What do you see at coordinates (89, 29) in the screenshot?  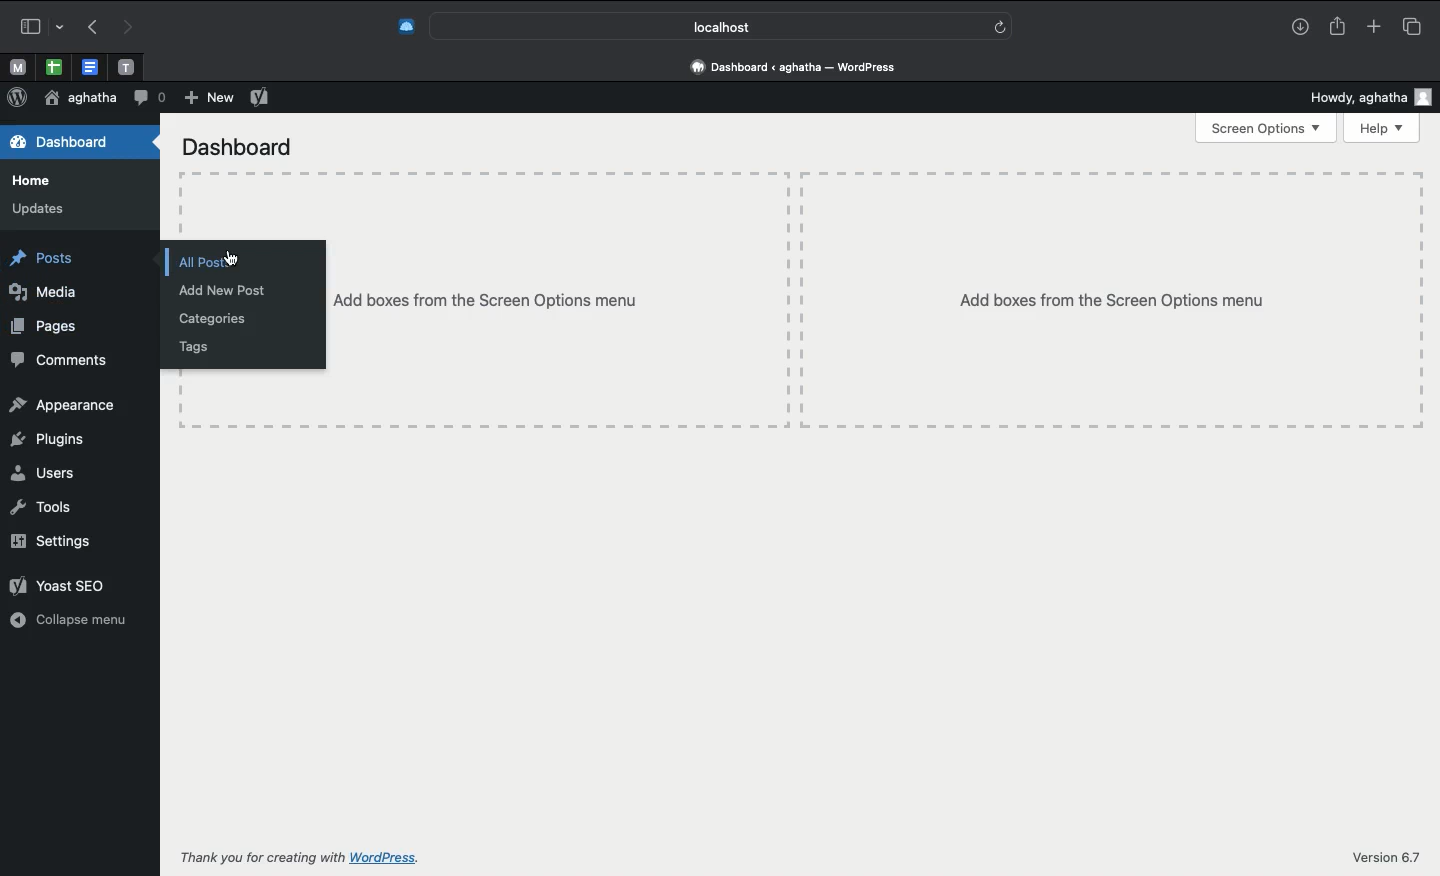 I see `Previous page` at bounding box center [89, 29].